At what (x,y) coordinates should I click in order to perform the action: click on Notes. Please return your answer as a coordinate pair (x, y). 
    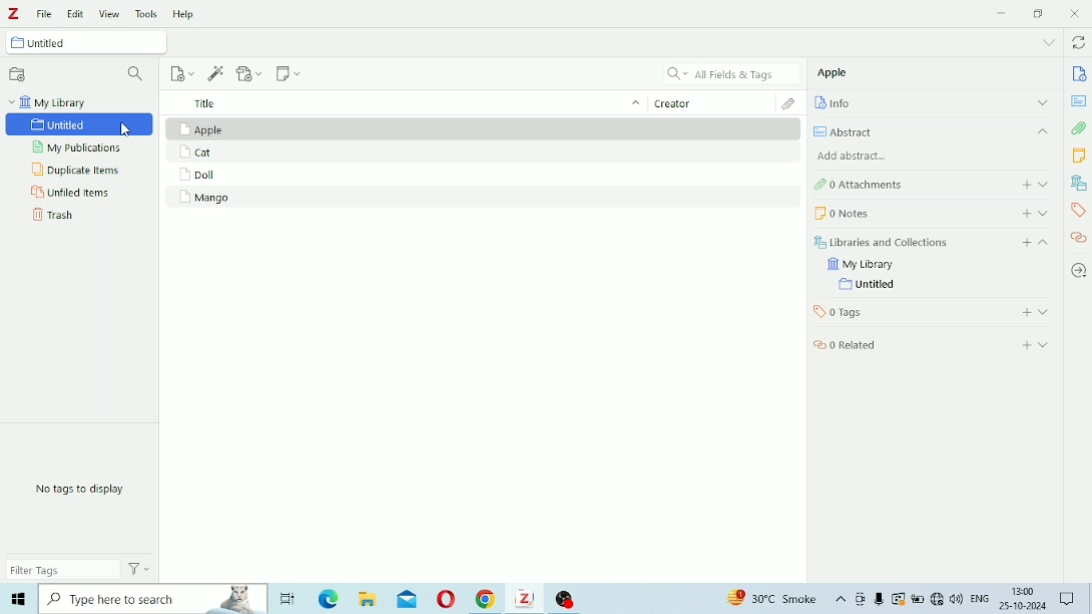
    Looking at the image, I should click on (840, 214).